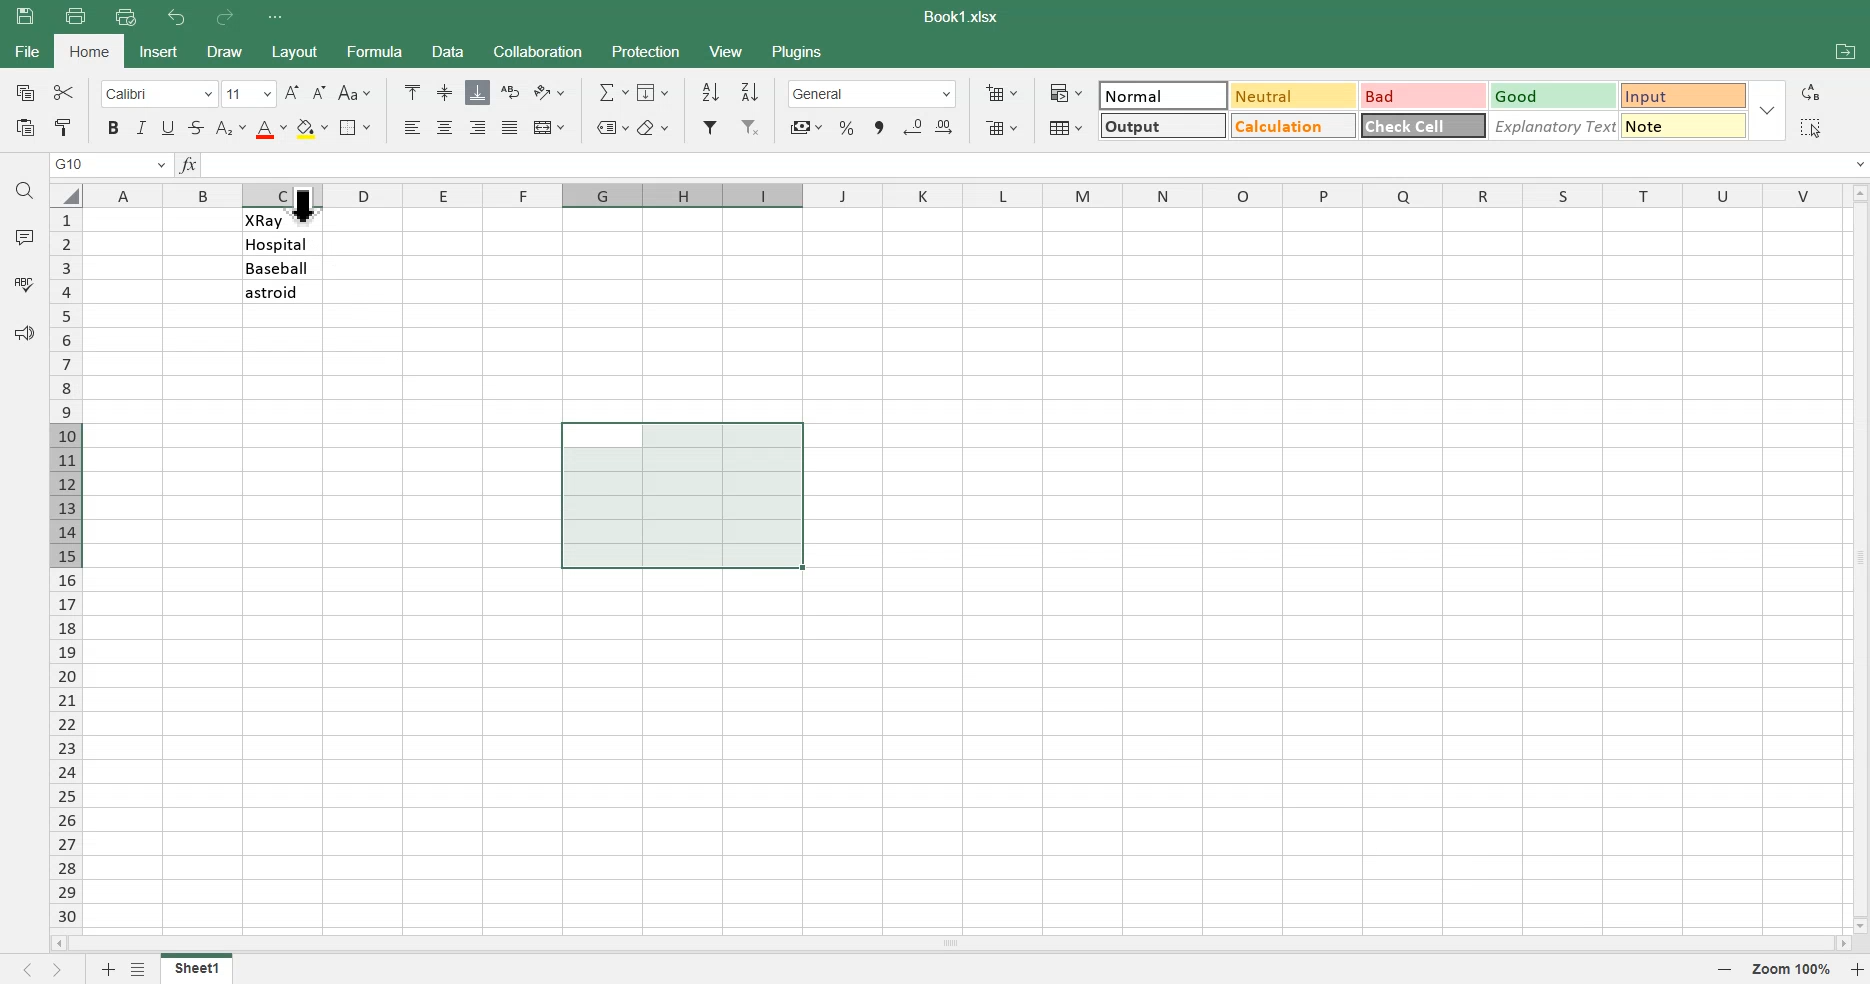 This screenshot has height=984, width=1870. What do you see at coordinates (608, 126) in the screenshot?
I see `Named Range` at bounding box center [608, 126].